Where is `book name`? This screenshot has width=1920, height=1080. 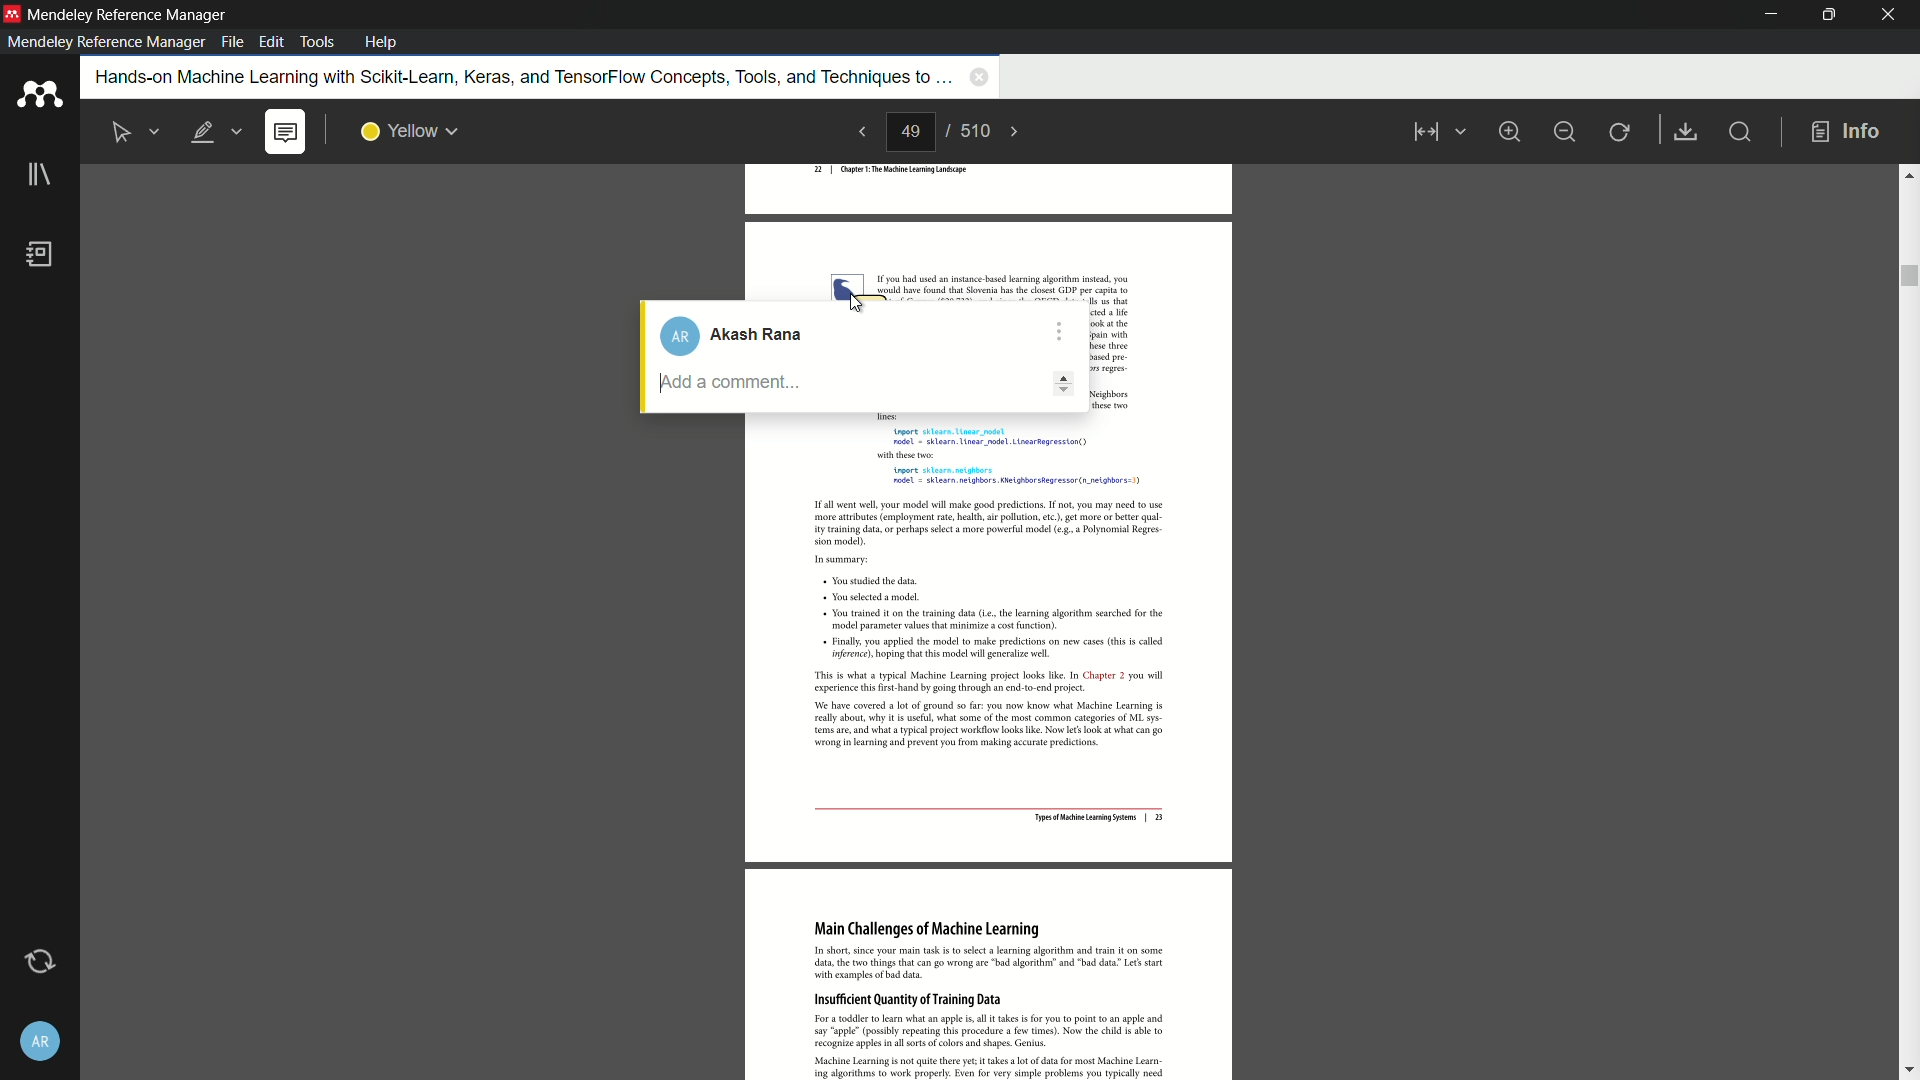 book name is located at coordinates (512, 77).